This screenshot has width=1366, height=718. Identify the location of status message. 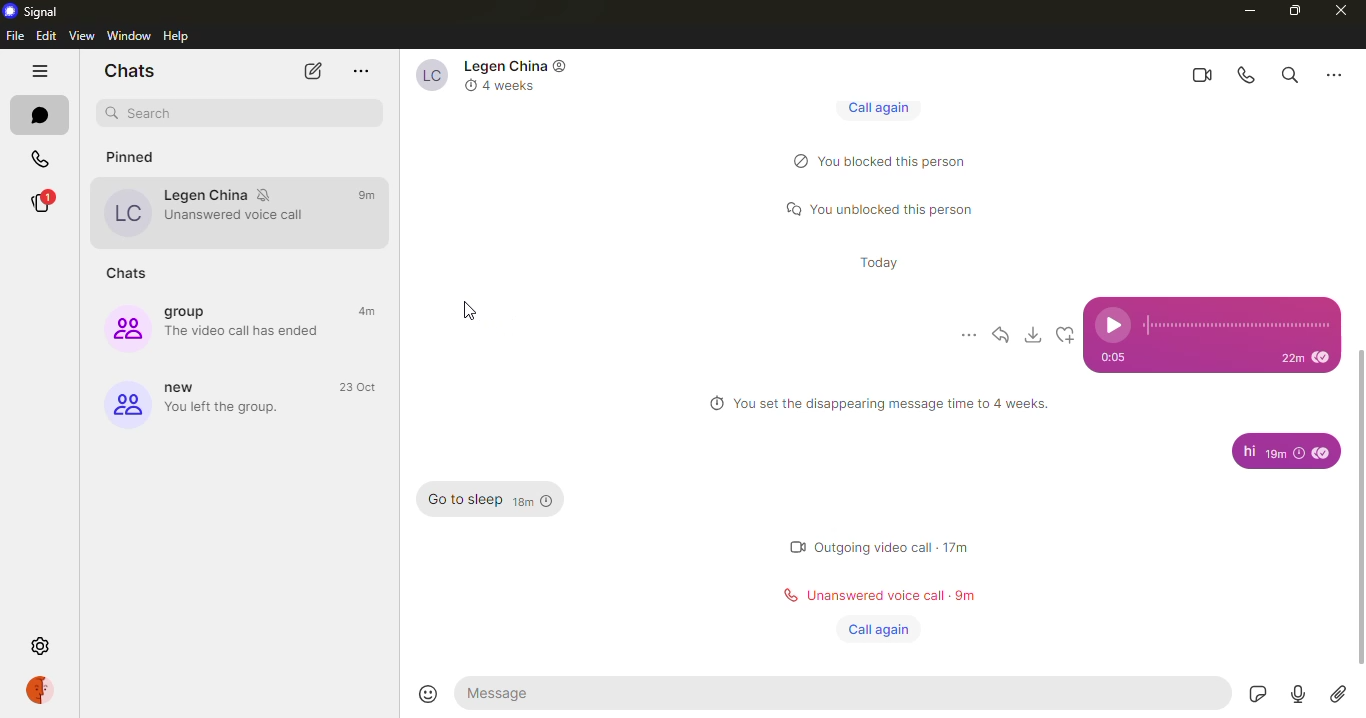
(854, 596).